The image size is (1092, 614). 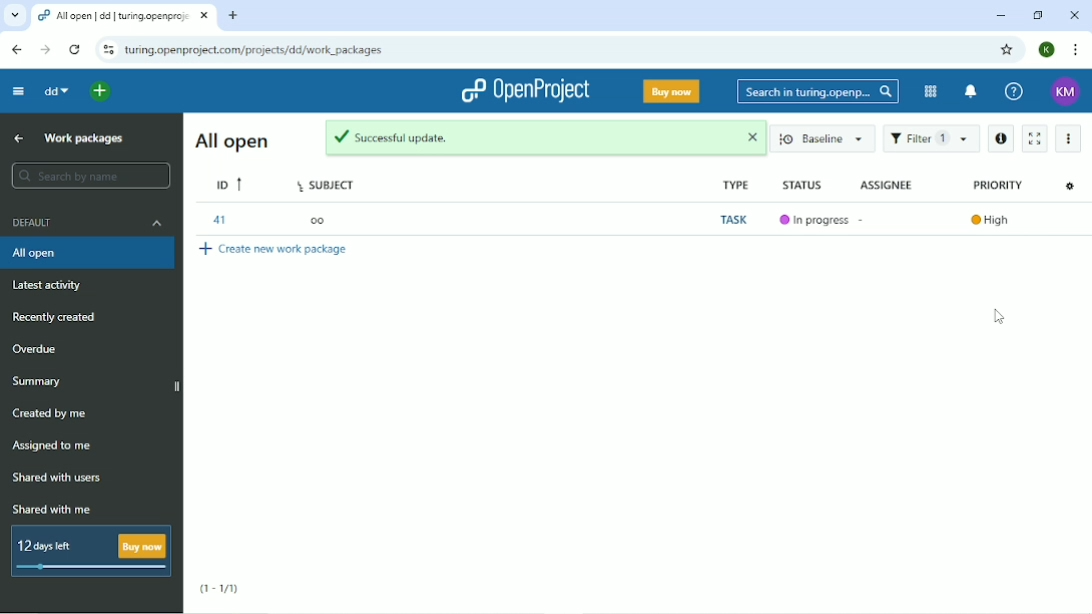 What do you see at coordinates (40, 382) in the screenshot?
I see `Summary` at bounding box center [40, 382].